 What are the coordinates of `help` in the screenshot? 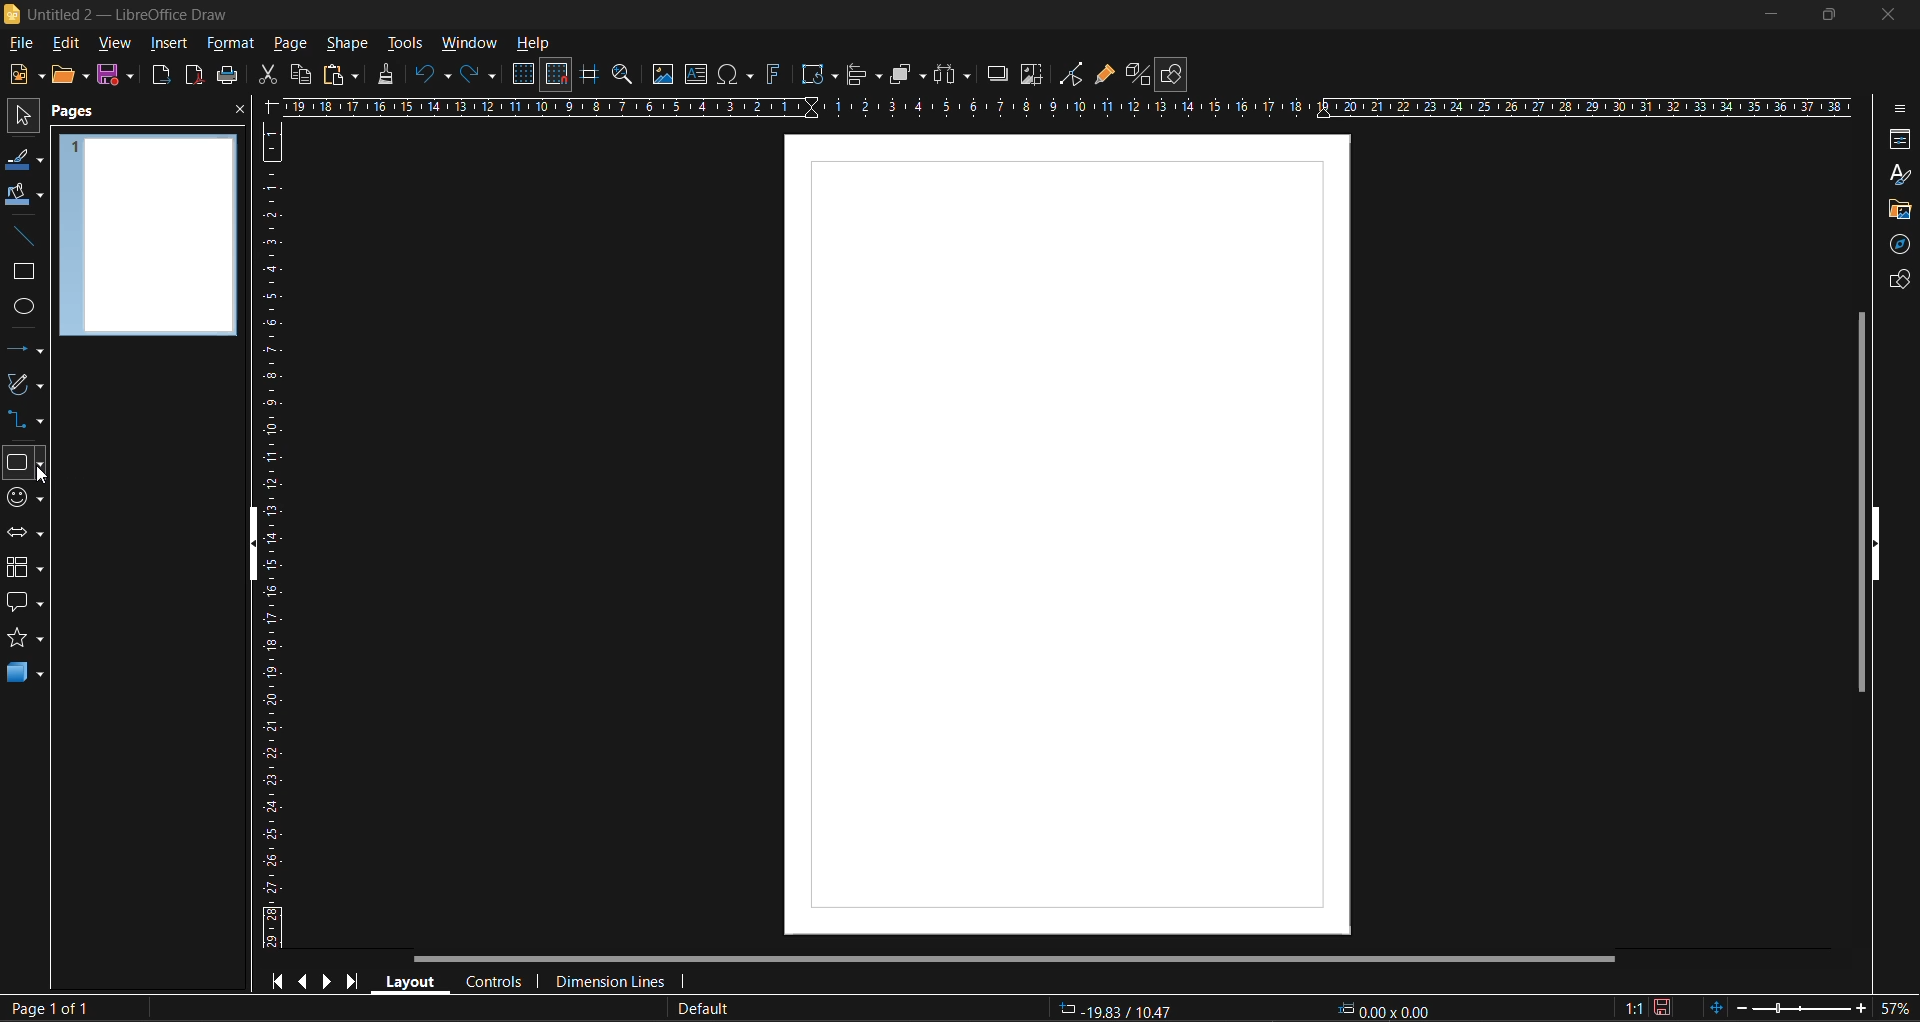 It's located at (534, 45).